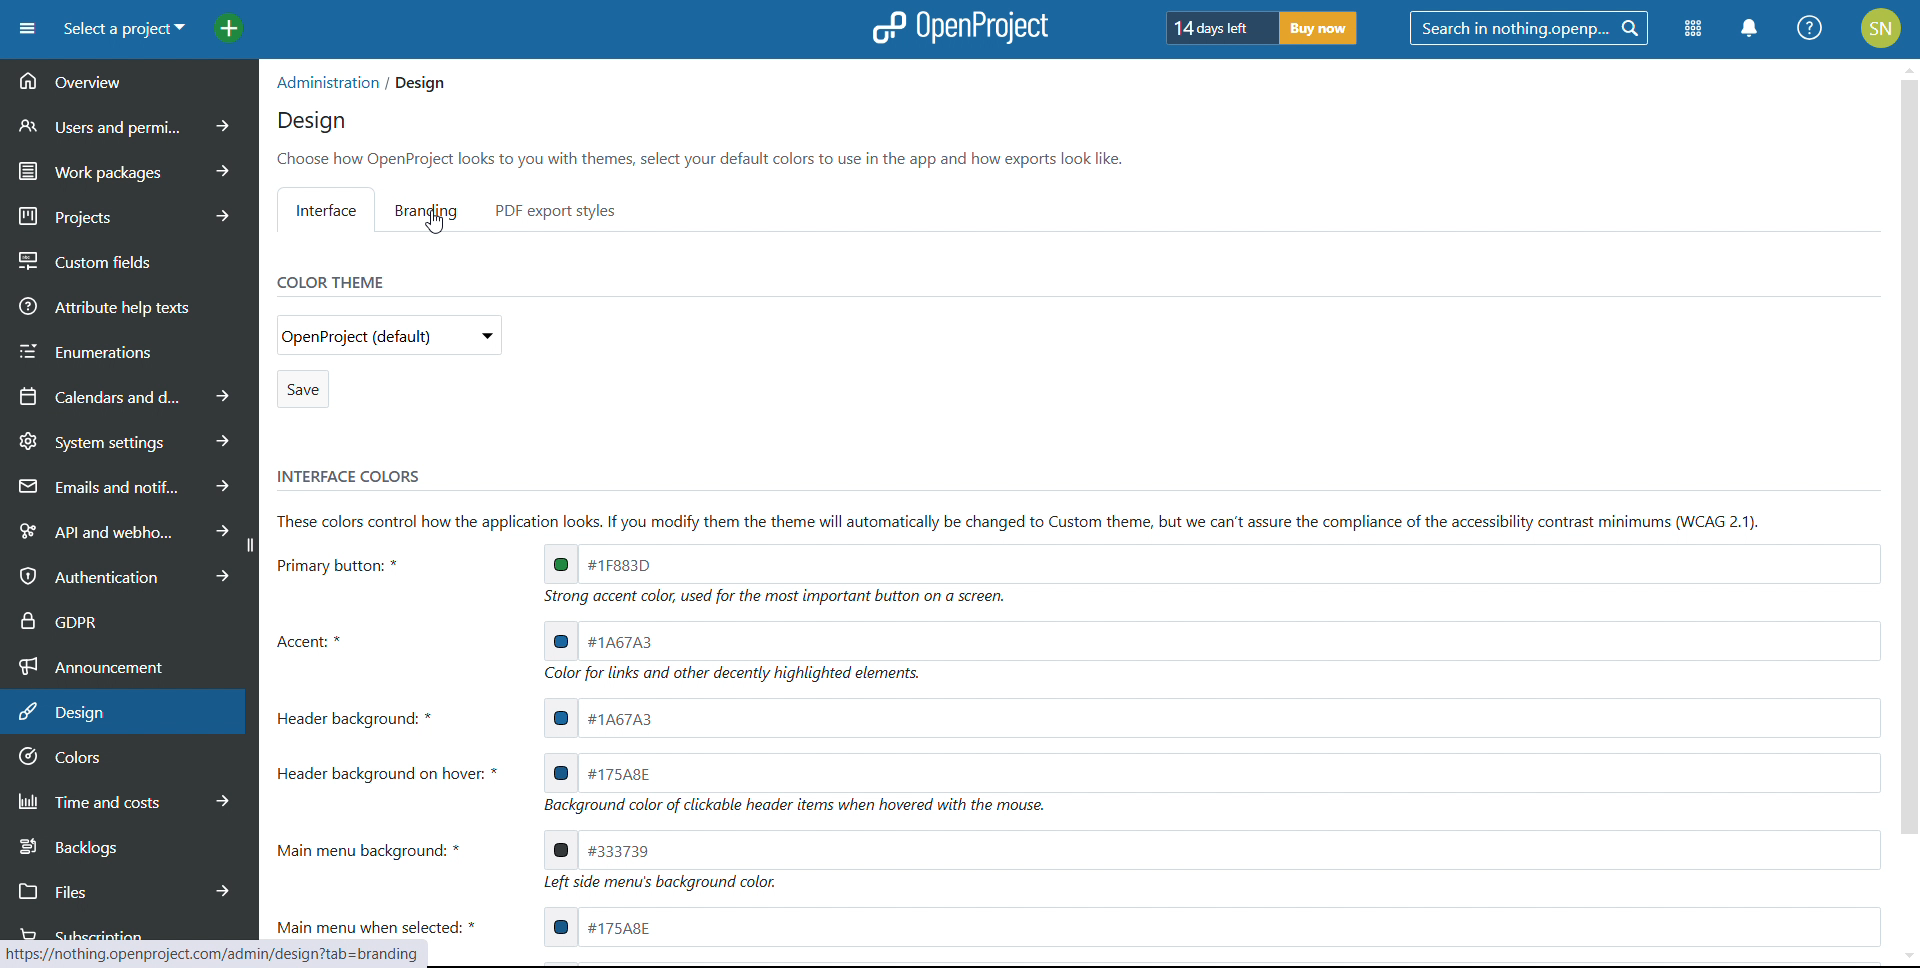  What do you see at coordinates (1908, 956) in the screenshot?
I see `scroll down` at bounding box center [1908, 956].